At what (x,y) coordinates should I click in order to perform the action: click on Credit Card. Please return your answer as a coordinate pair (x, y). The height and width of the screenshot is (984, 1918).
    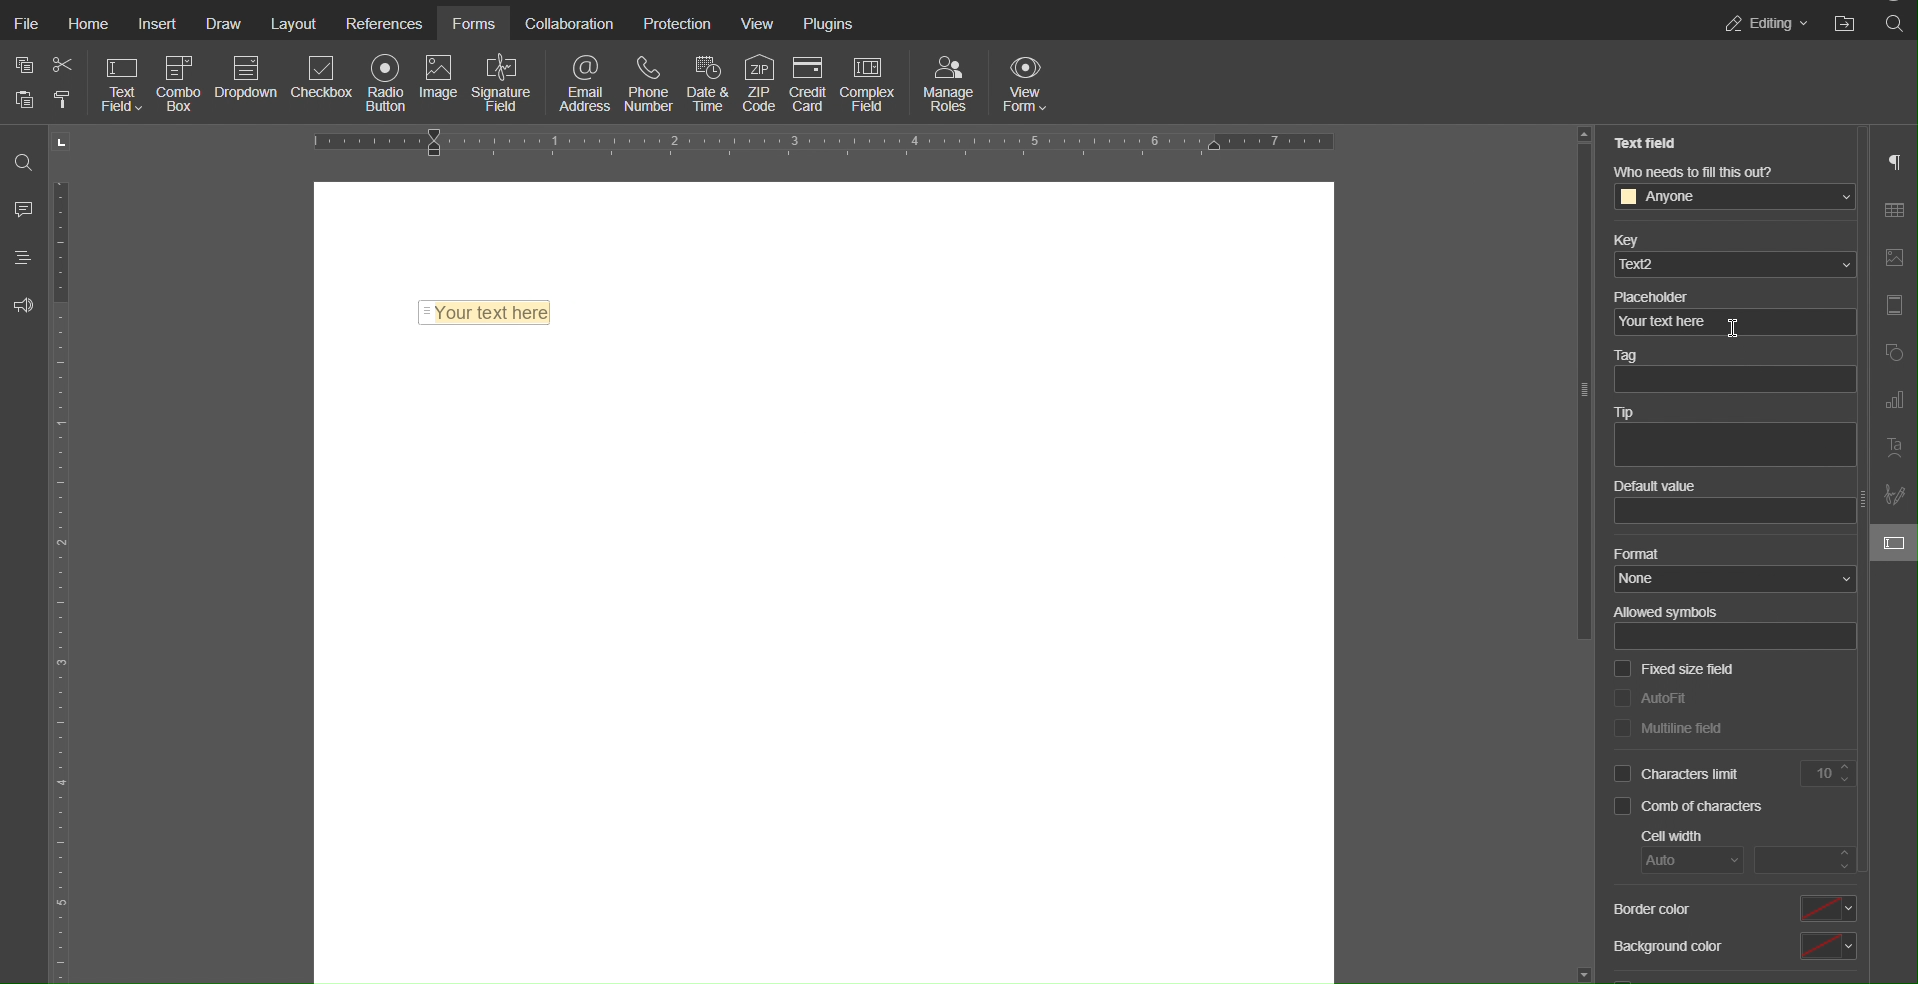
    Looking at the image, I should click on (809, 83).